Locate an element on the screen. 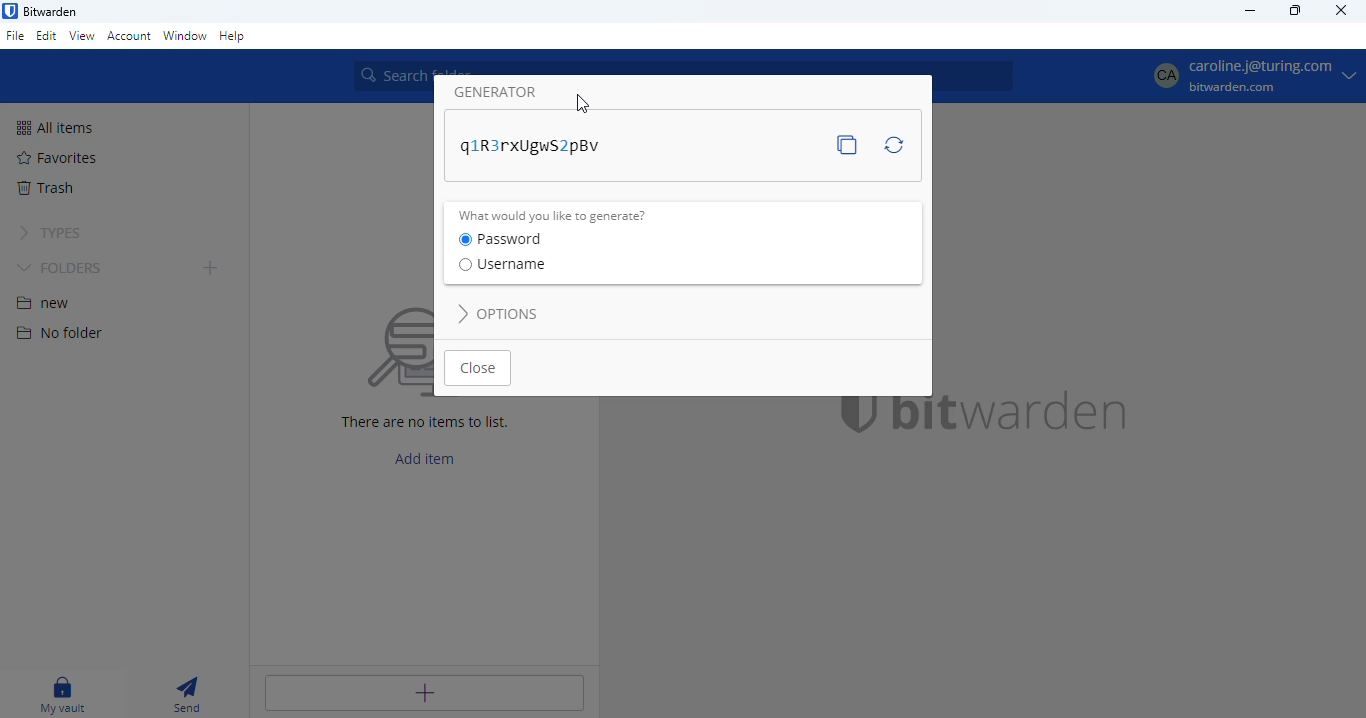  send is located at coordinates (186, 694).